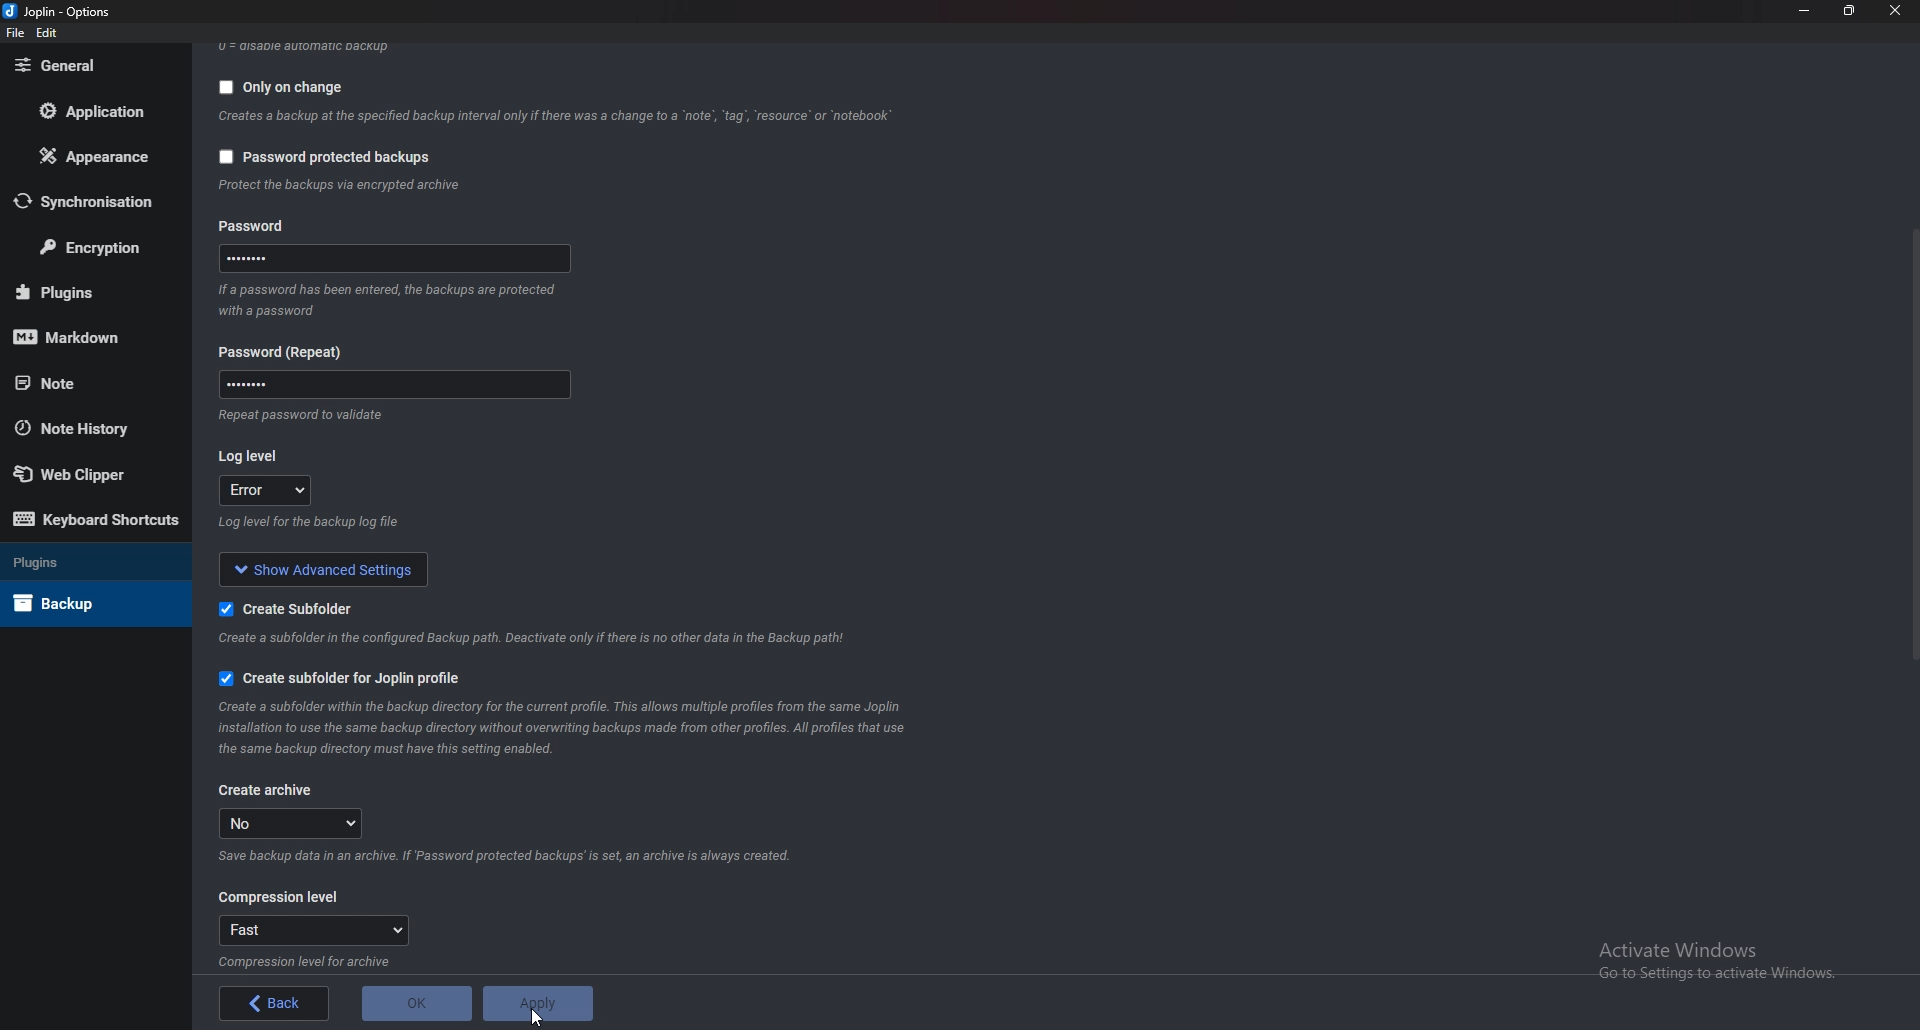 The height and width of the screenshot is (1030, 1920). What do you see at coordinates (292, 824) in the screenshot?
I see `no` at bounding box center [292, 824].